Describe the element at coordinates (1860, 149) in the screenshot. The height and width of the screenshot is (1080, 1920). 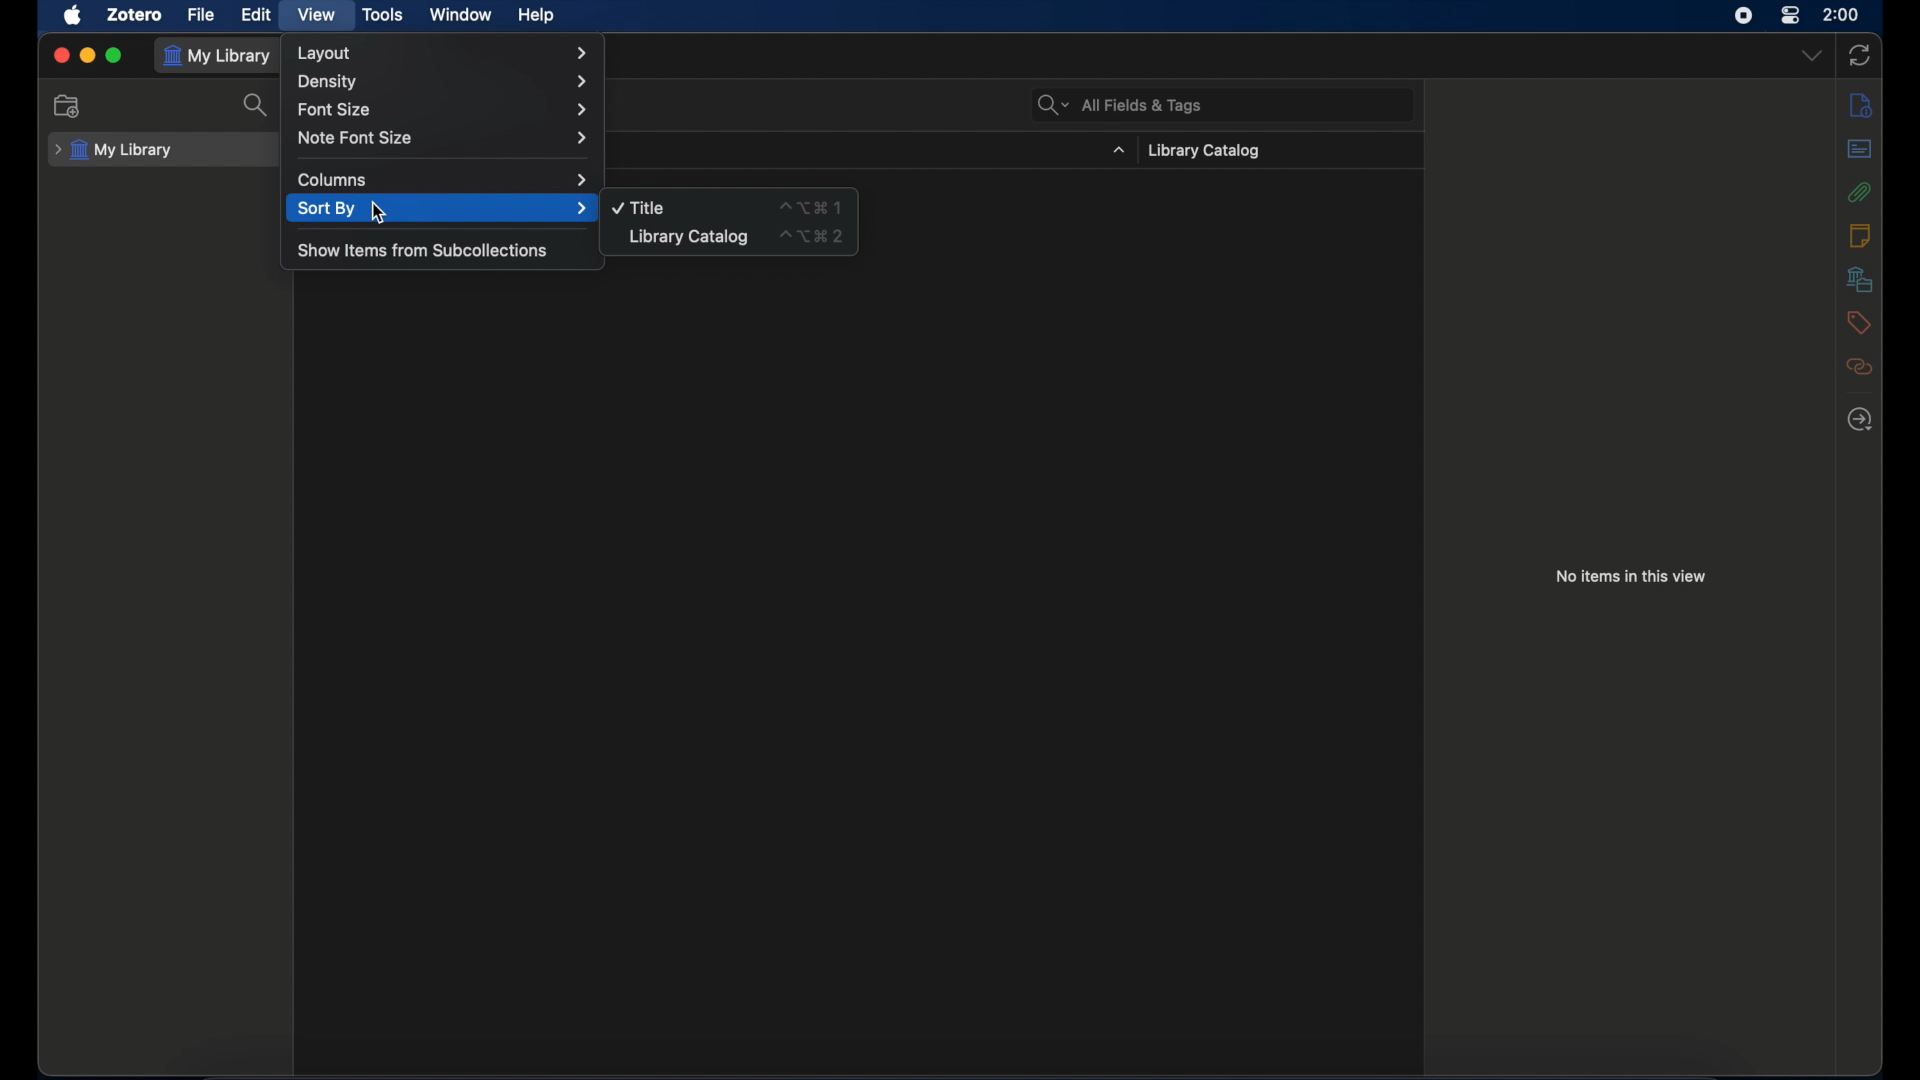
I see `abstract` at that location.